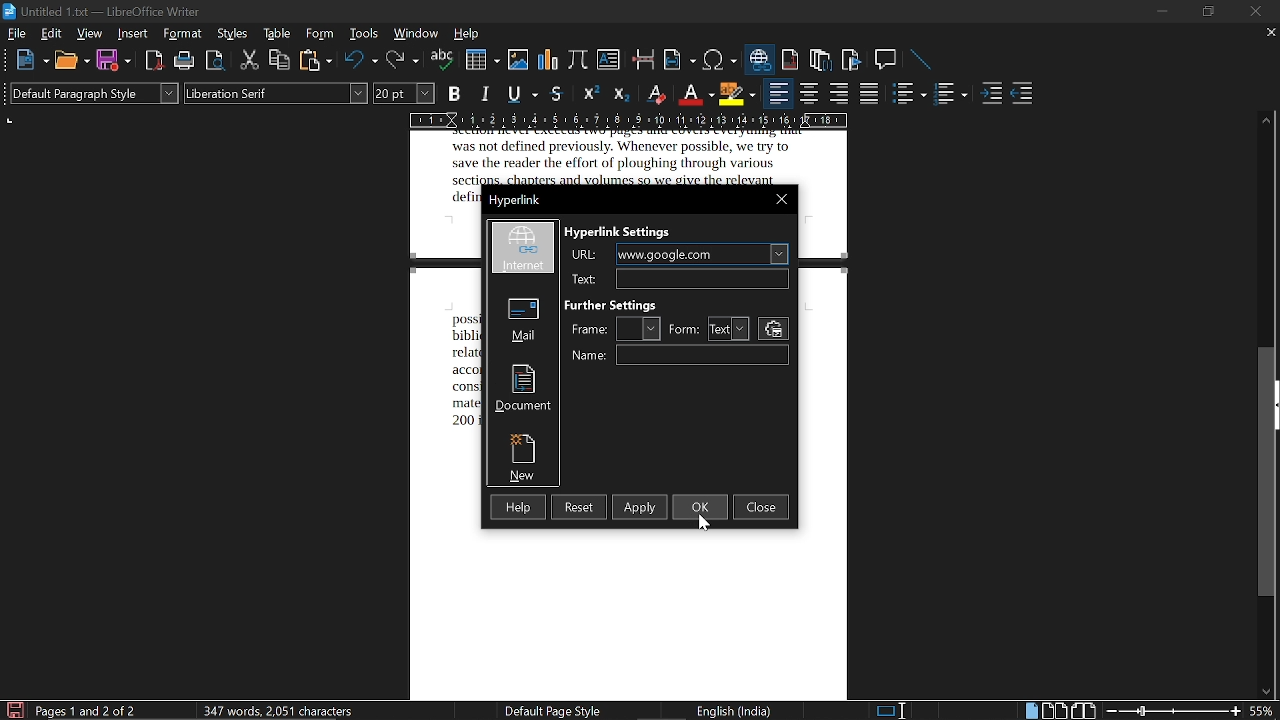  What do you see at coordinates (591, 358) in the screenshot?
I see `Name` at bounding box center [591, 358].